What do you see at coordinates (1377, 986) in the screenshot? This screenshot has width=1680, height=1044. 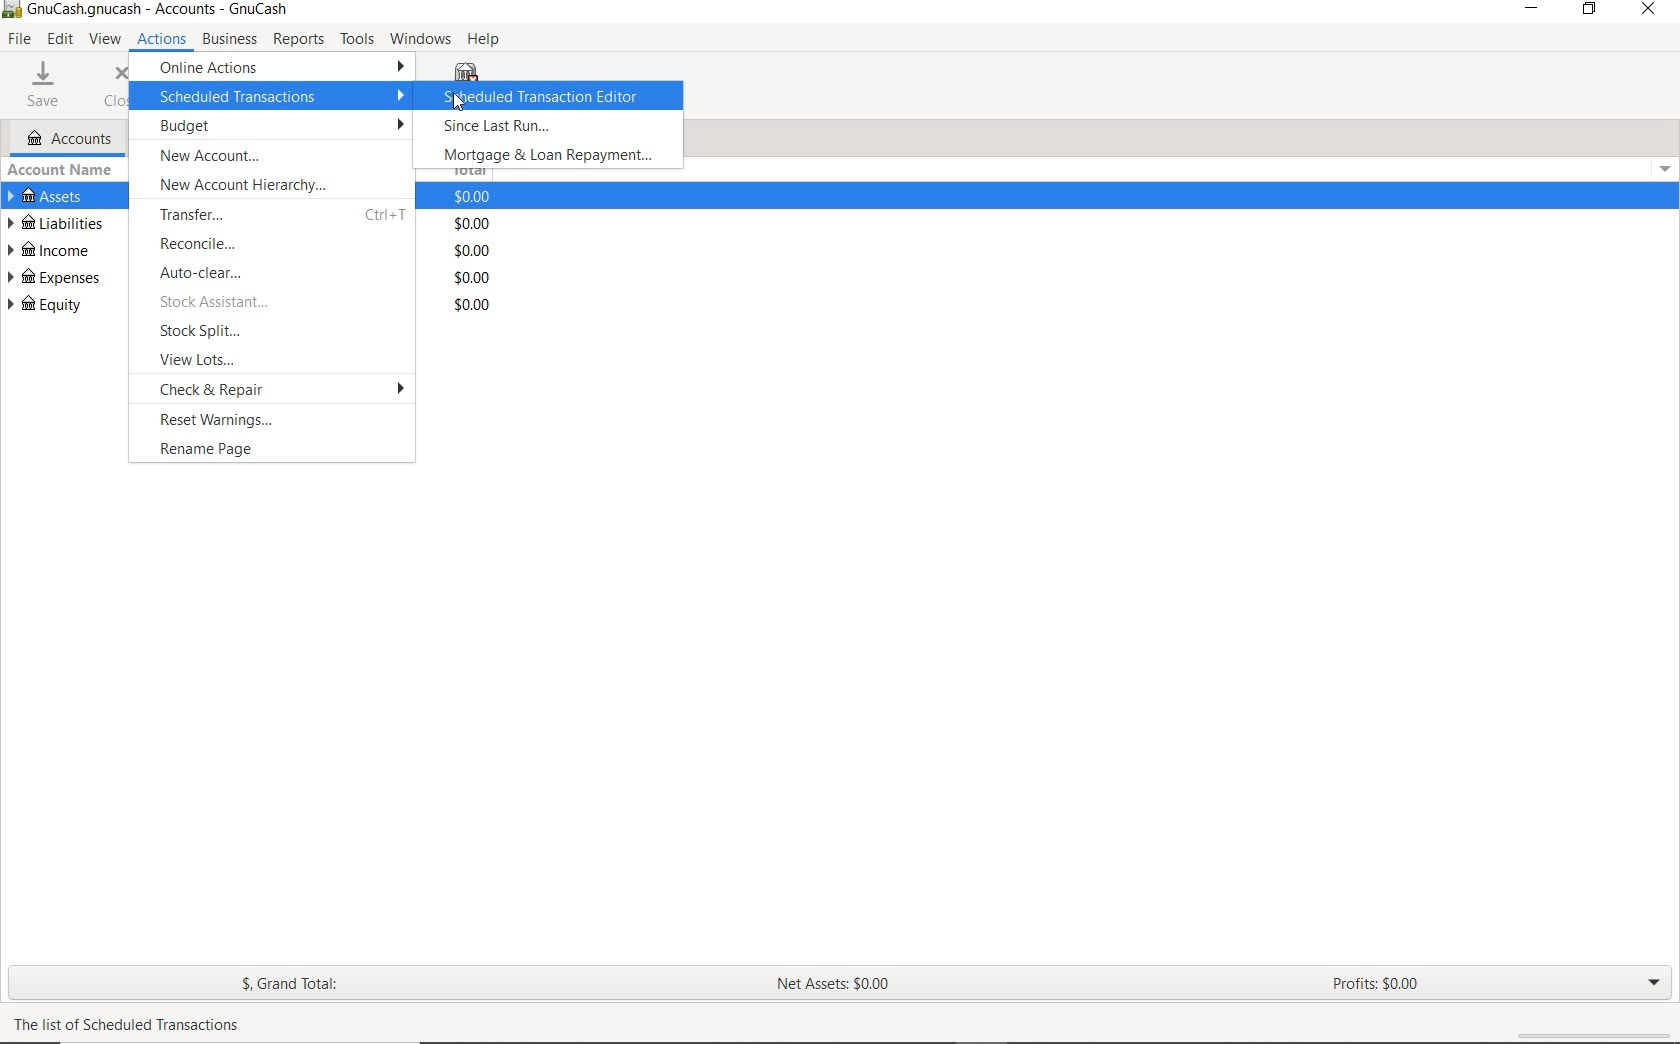 I see `PROFITS` at bounding box center [1377, 986].